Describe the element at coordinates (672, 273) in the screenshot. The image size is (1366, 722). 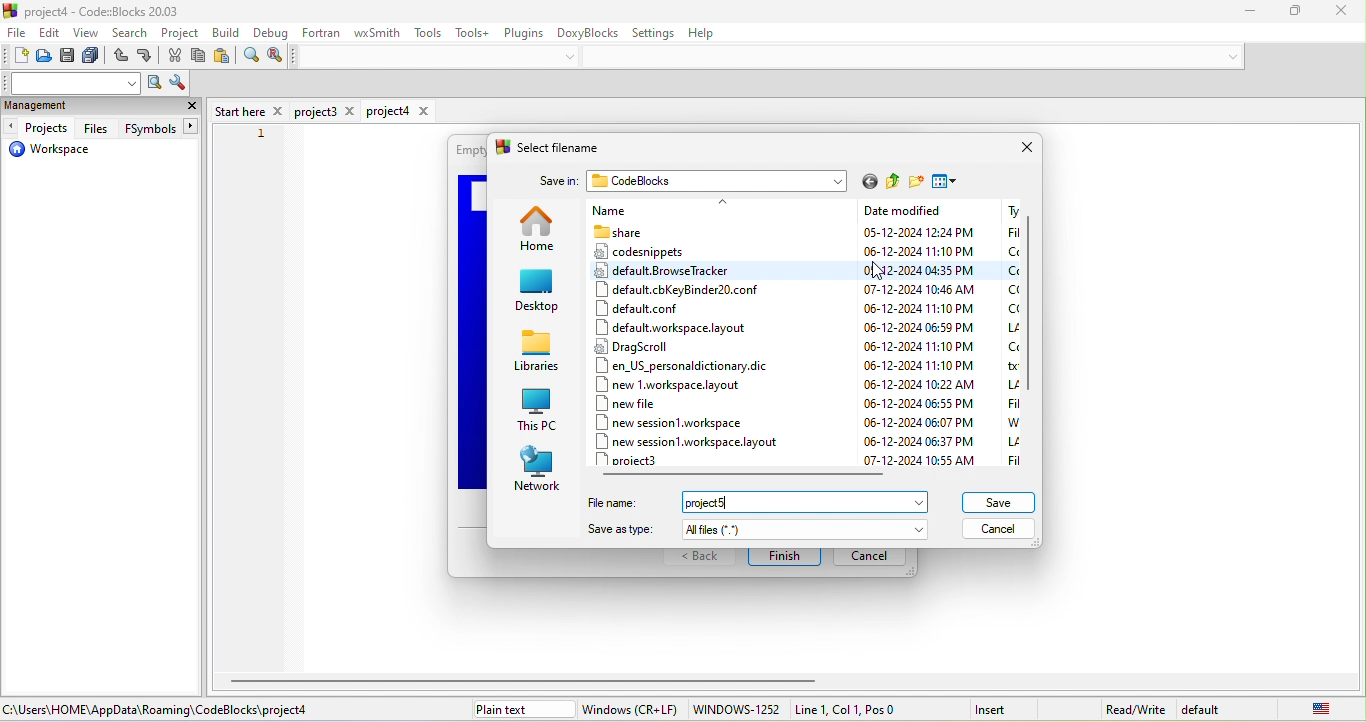
I see `default browser tracker` at that location.